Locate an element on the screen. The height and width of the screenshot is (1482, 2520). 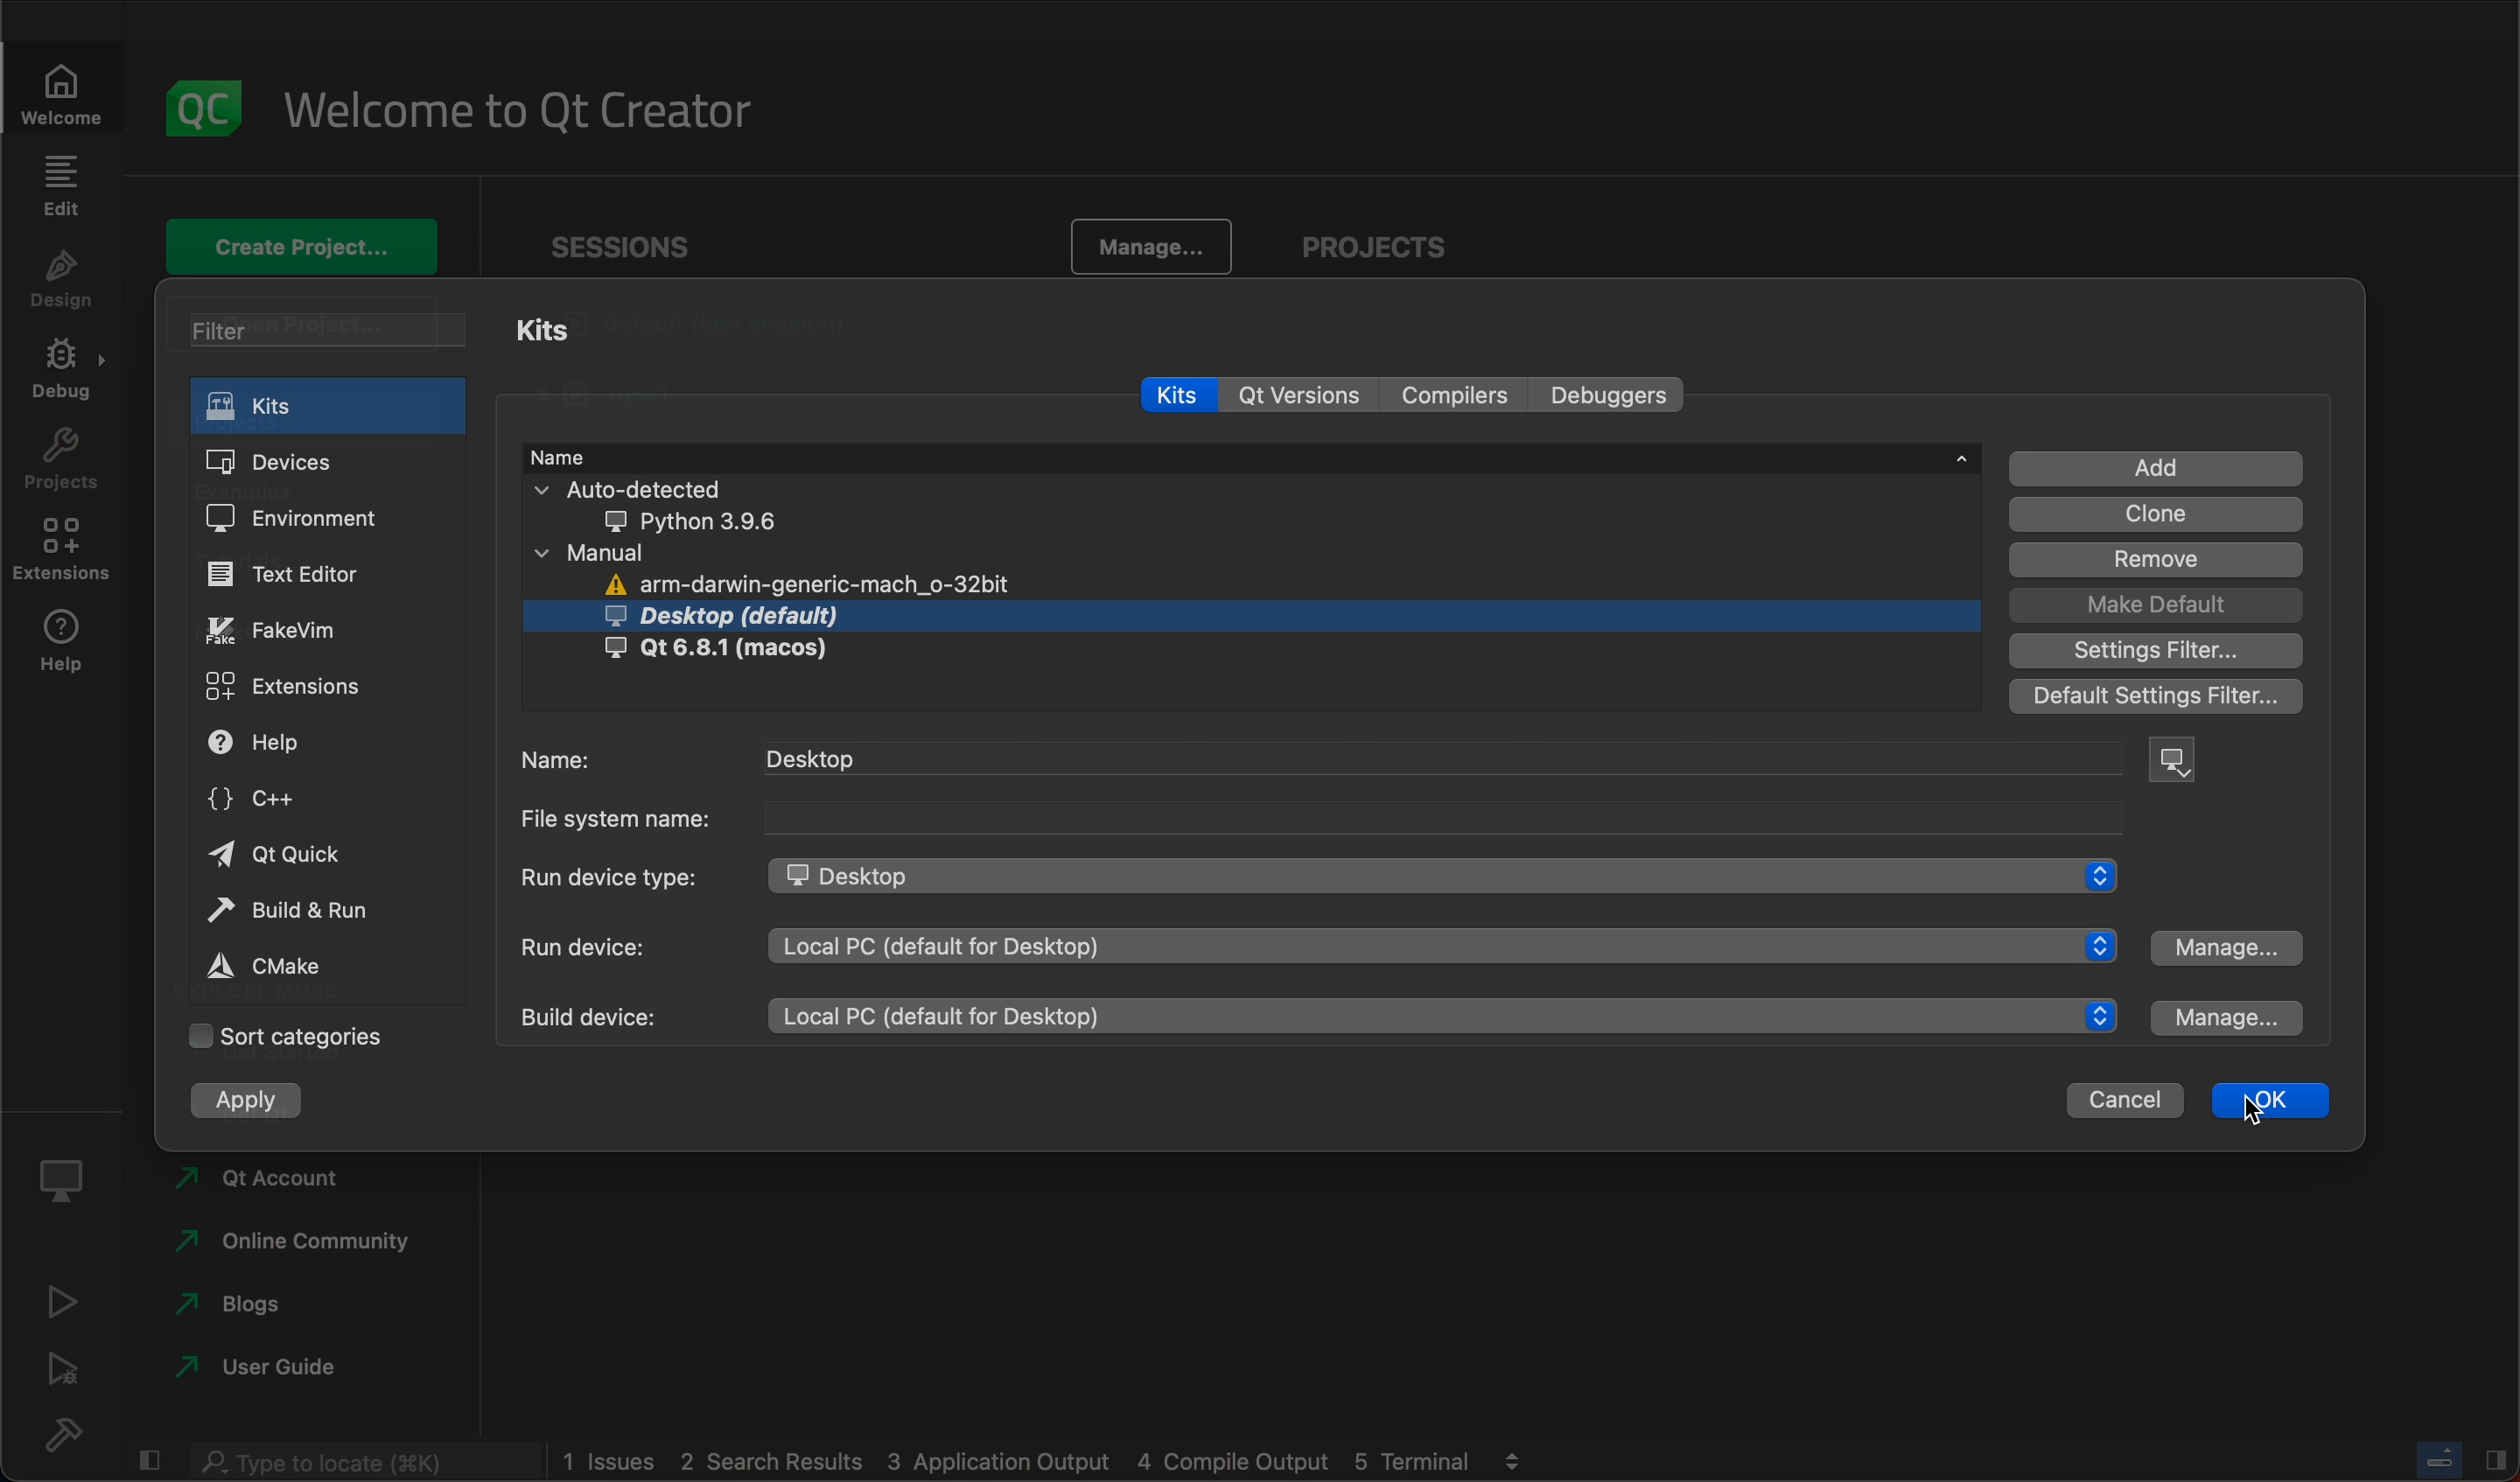
debug is located at coordinates (65, 374).